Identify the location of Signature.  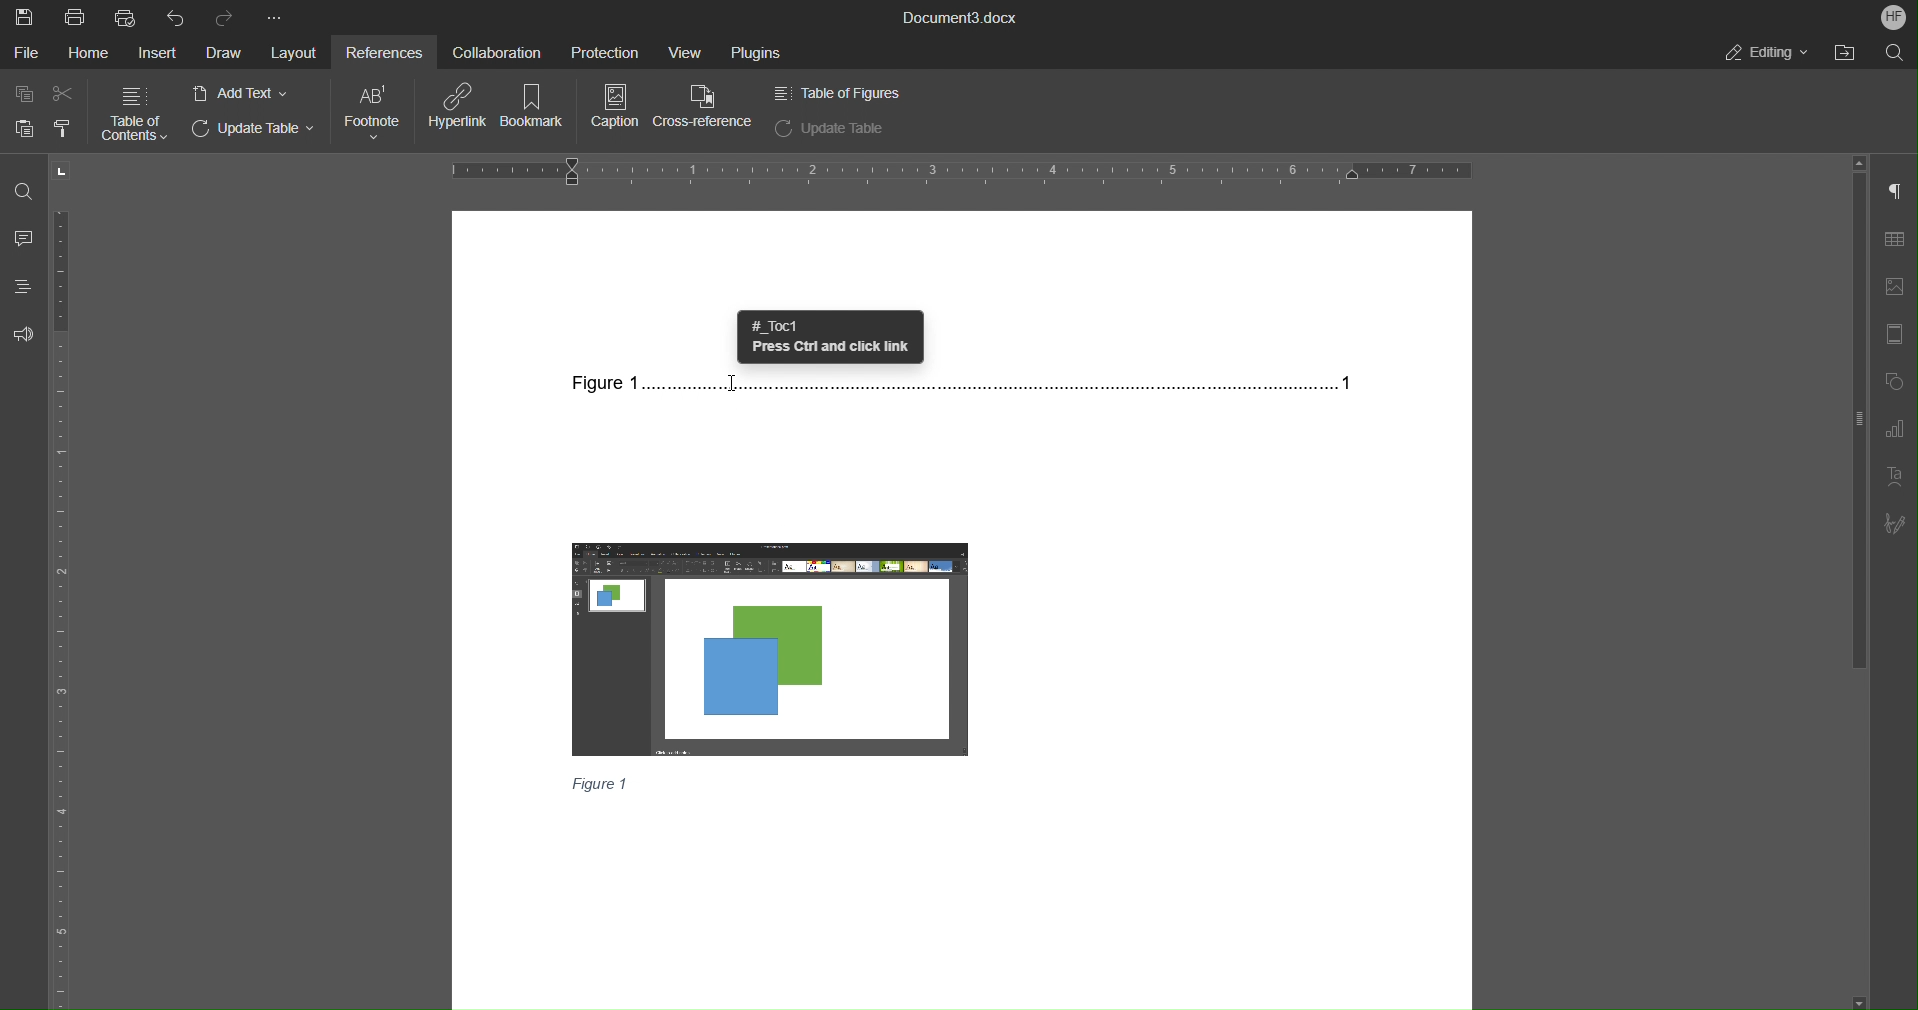
(1896, 526).